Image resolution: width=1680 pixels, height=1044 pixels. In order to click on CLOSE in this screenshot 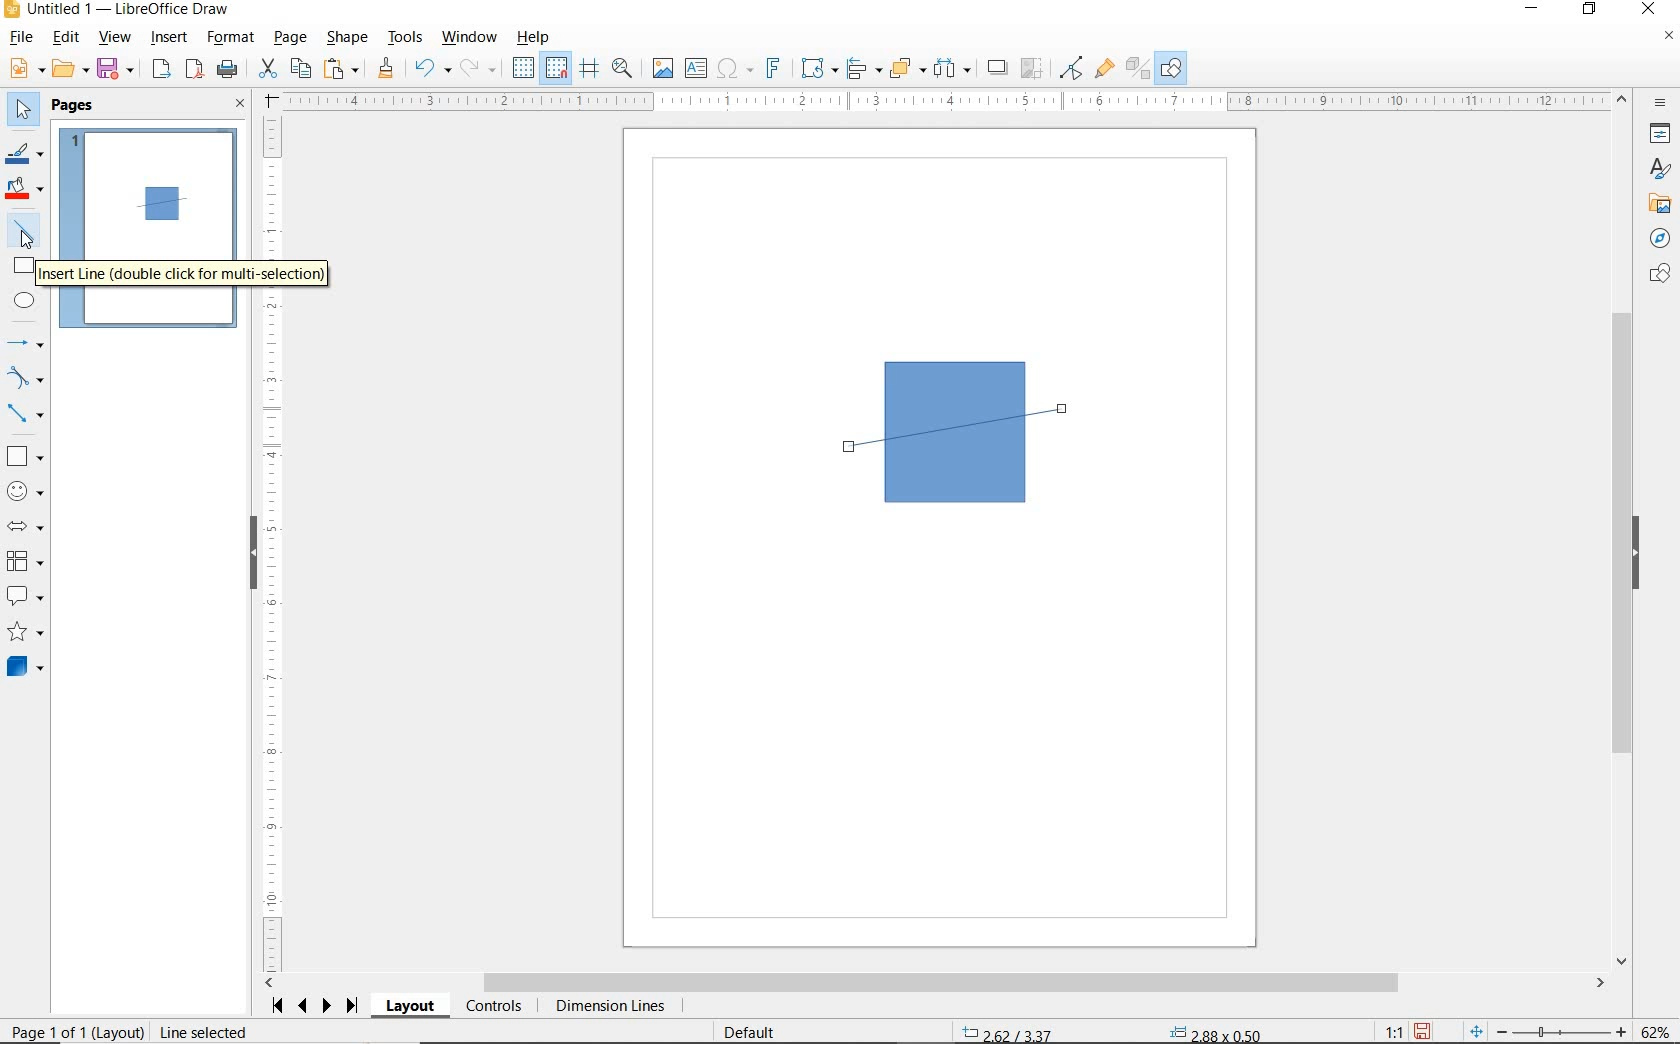, I will do `click(241, 105)`.